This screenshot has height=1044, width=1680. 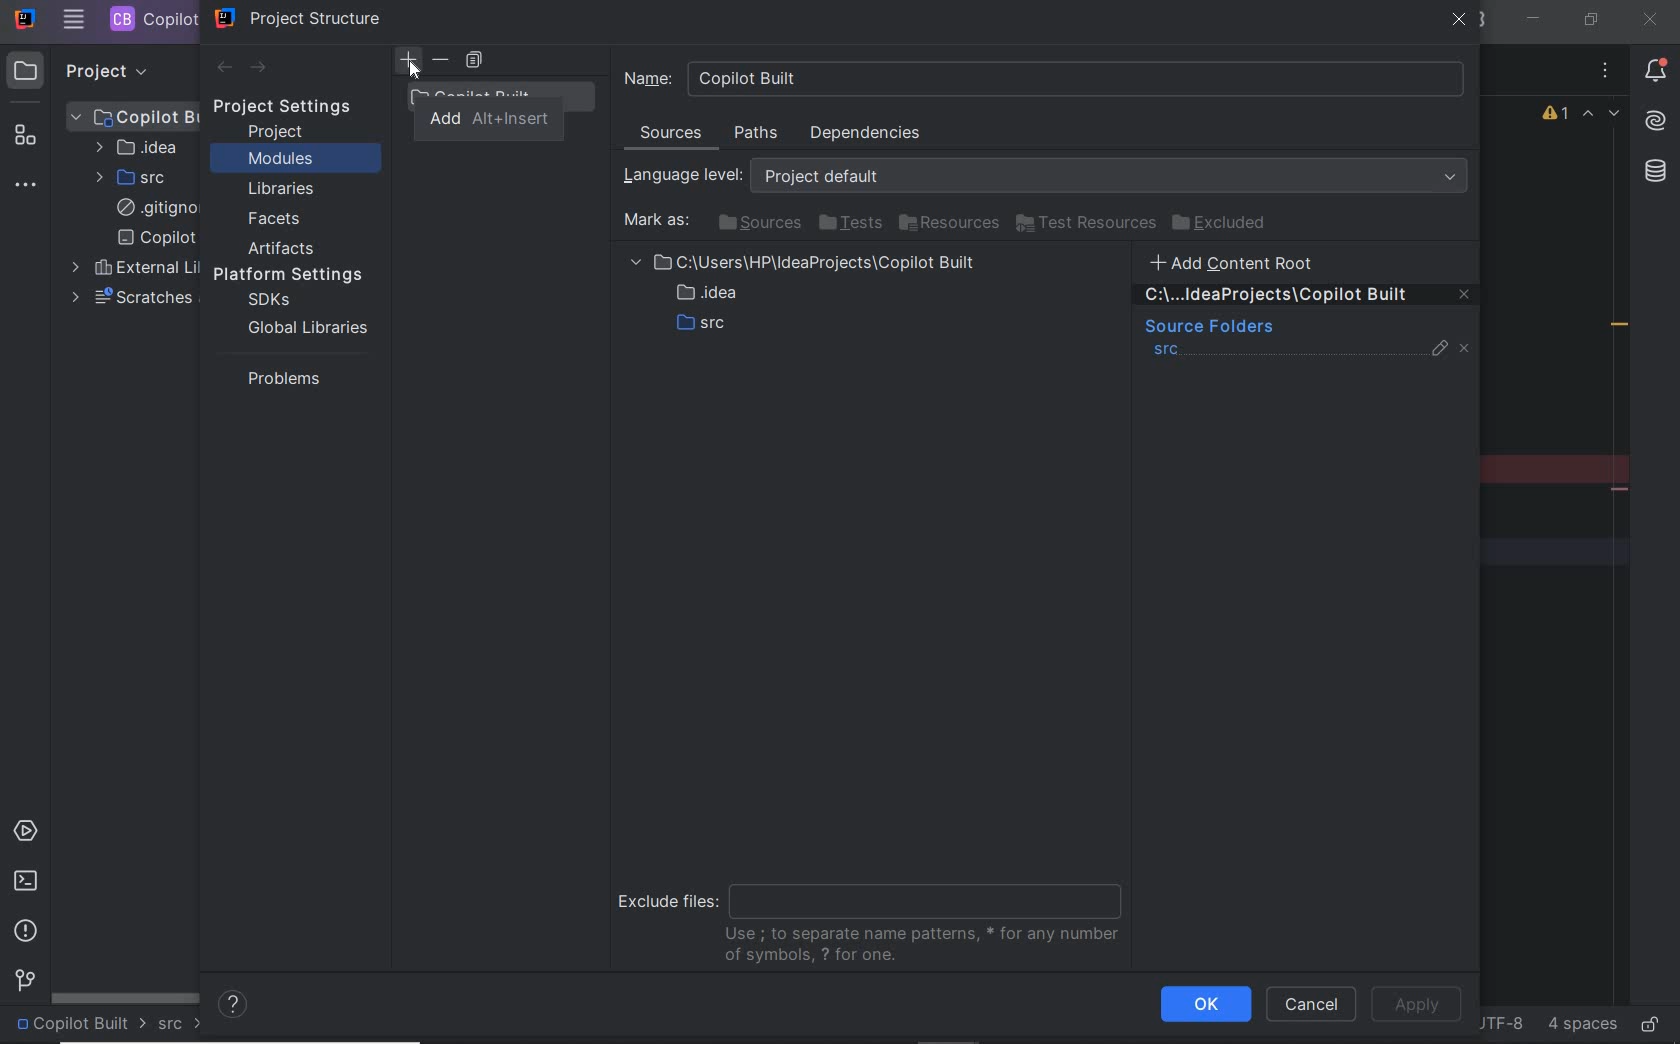 What do you see at coordinates (234, 1006) in the screenshot?
I see `help contents` at bounding box center [234, 1006].